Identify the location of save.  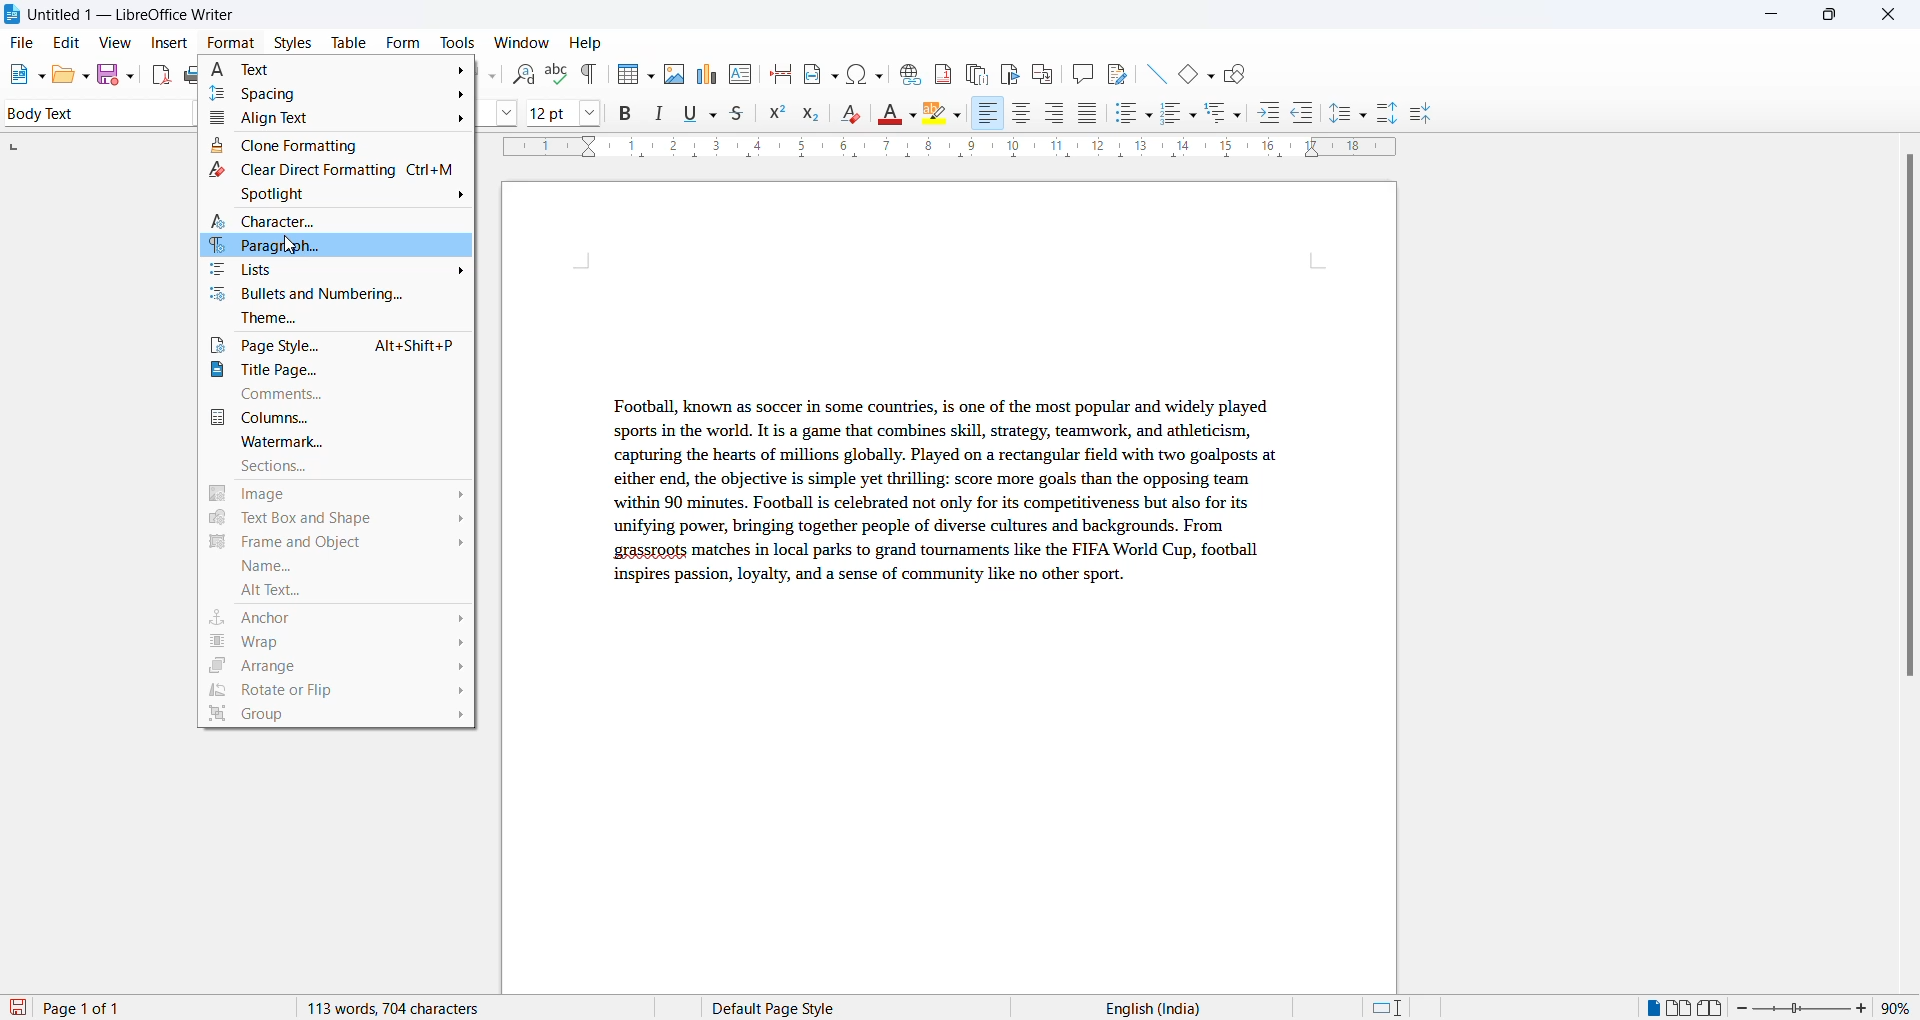
(19, 1008).